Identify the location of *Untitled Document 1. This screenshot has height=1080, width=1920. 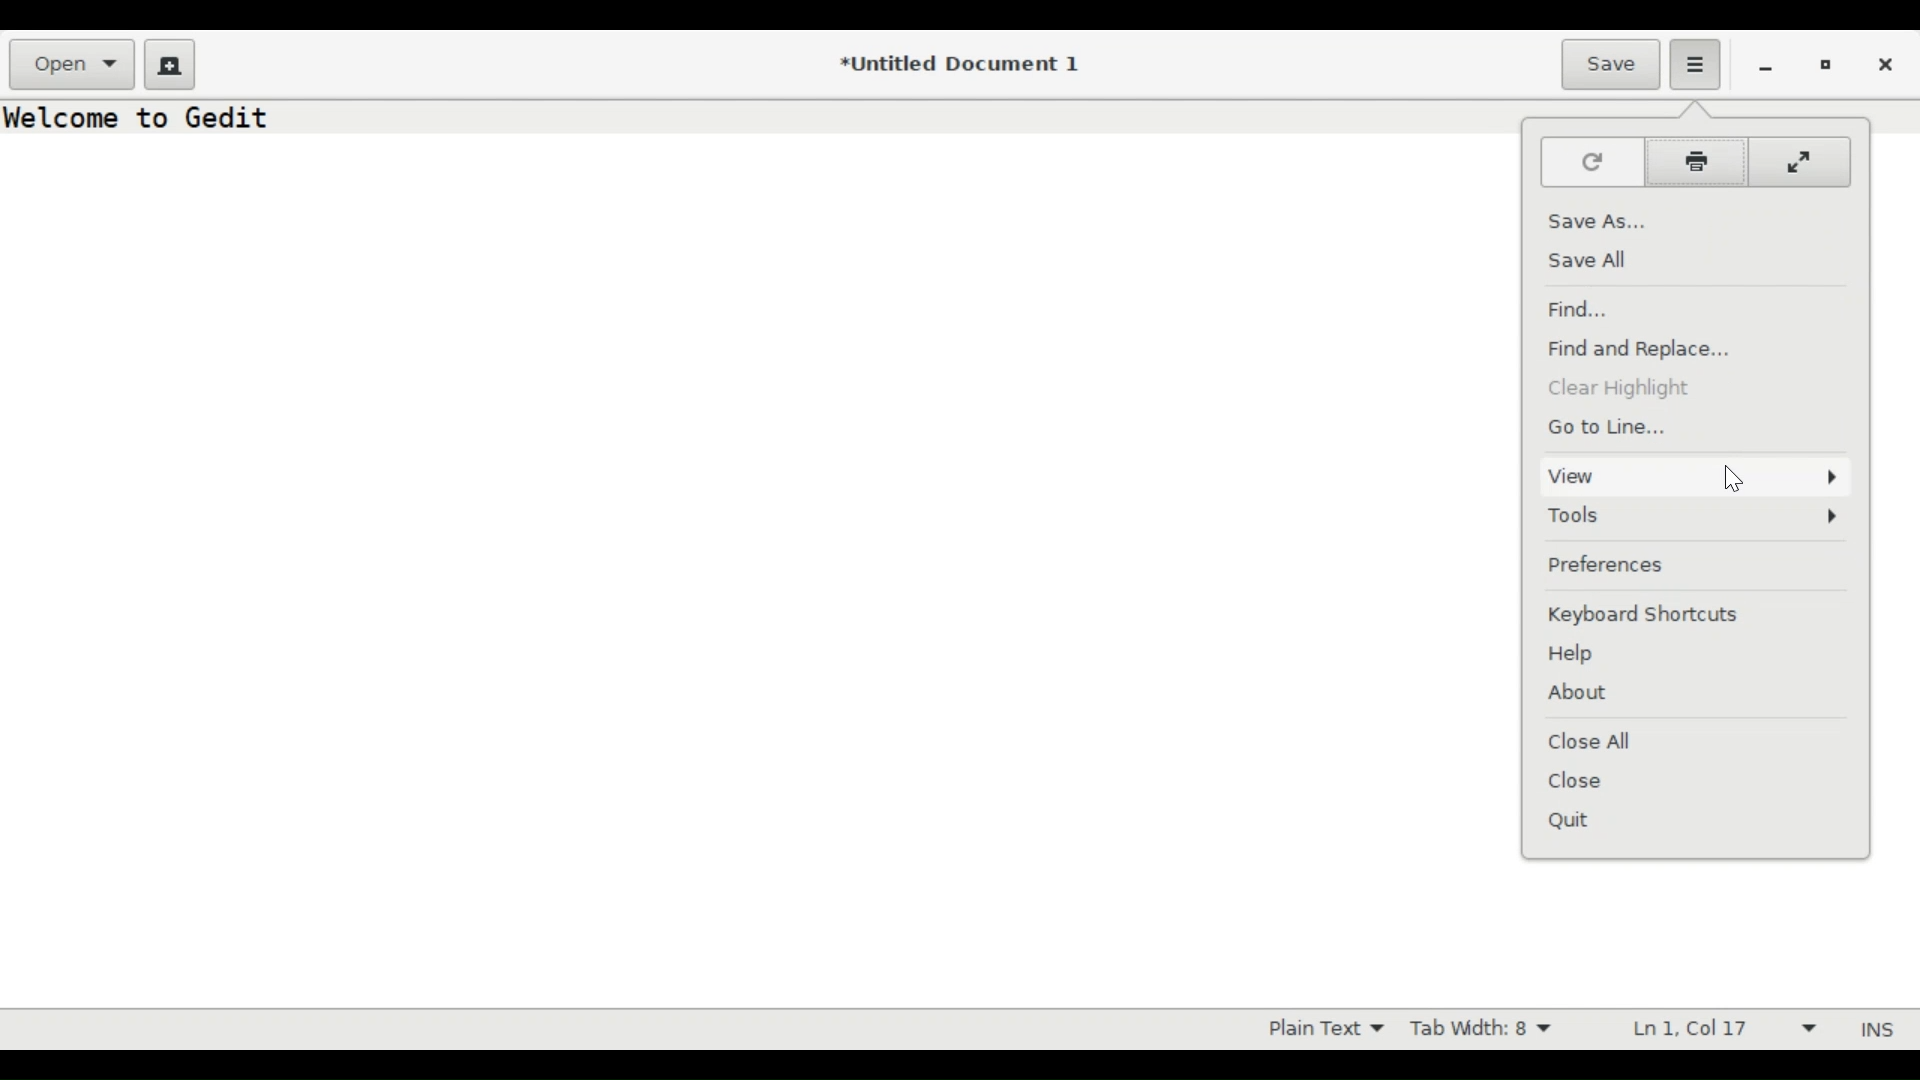
(963, 66).